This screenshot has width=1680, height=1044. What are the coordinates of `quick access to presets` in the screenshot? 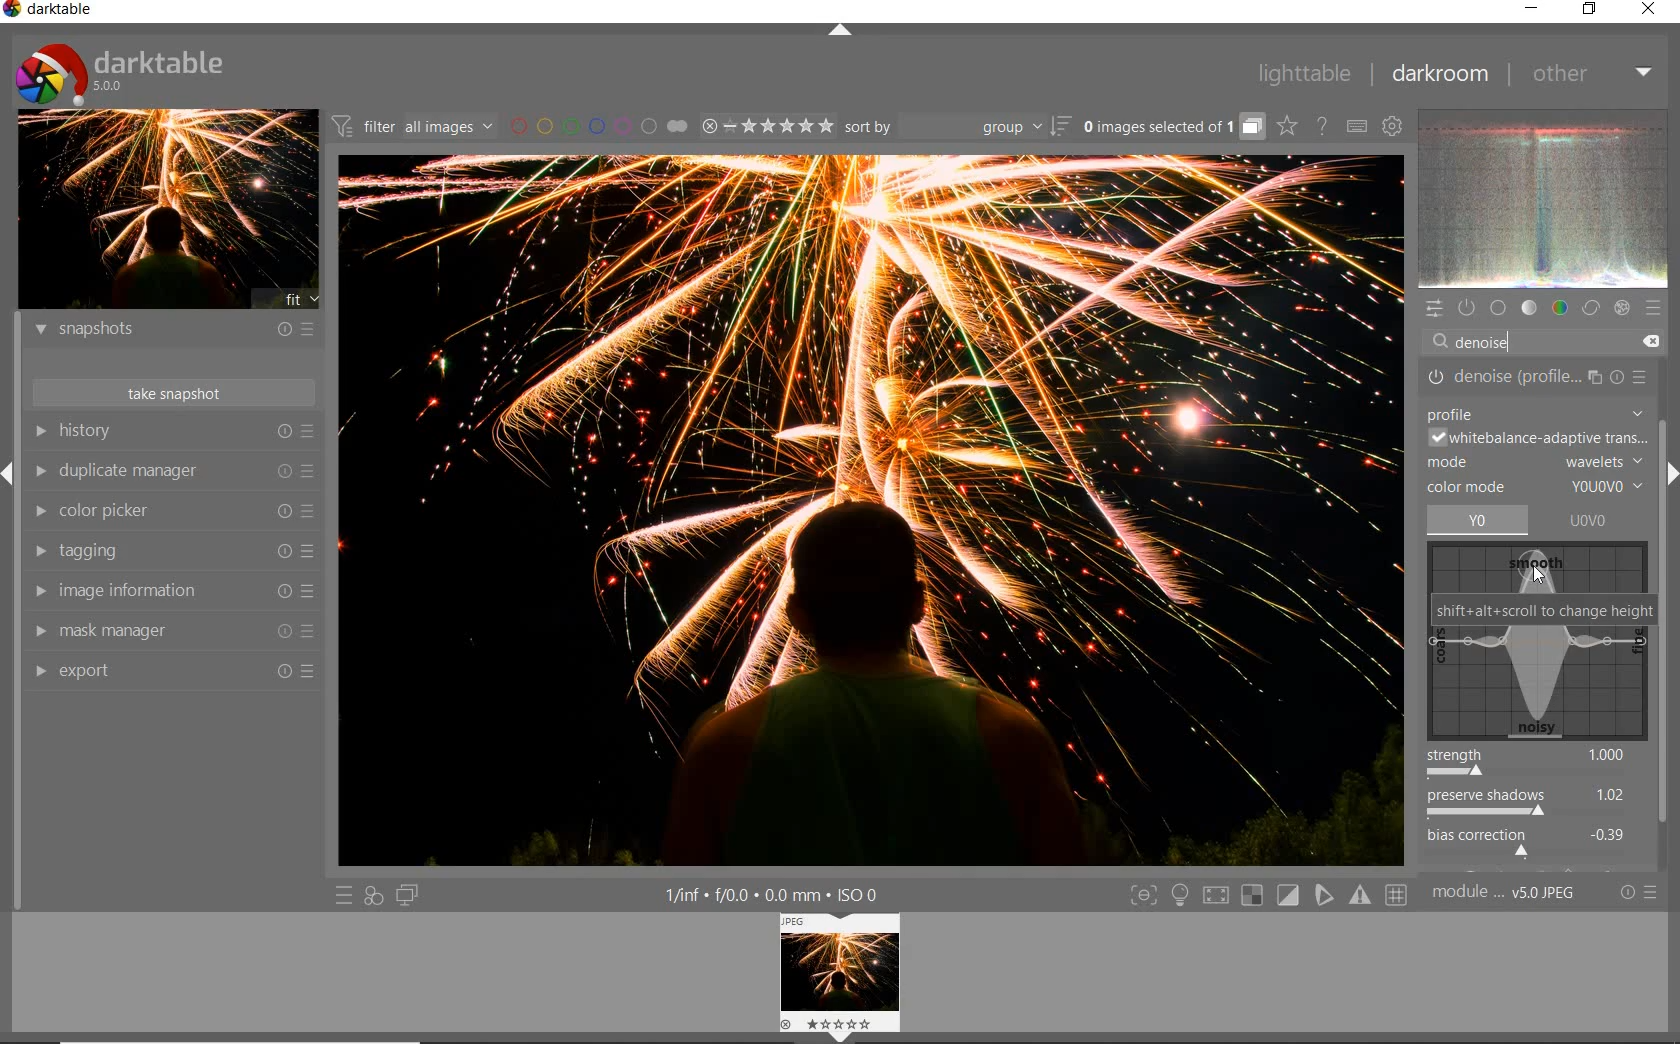 It's located at (346, 896).